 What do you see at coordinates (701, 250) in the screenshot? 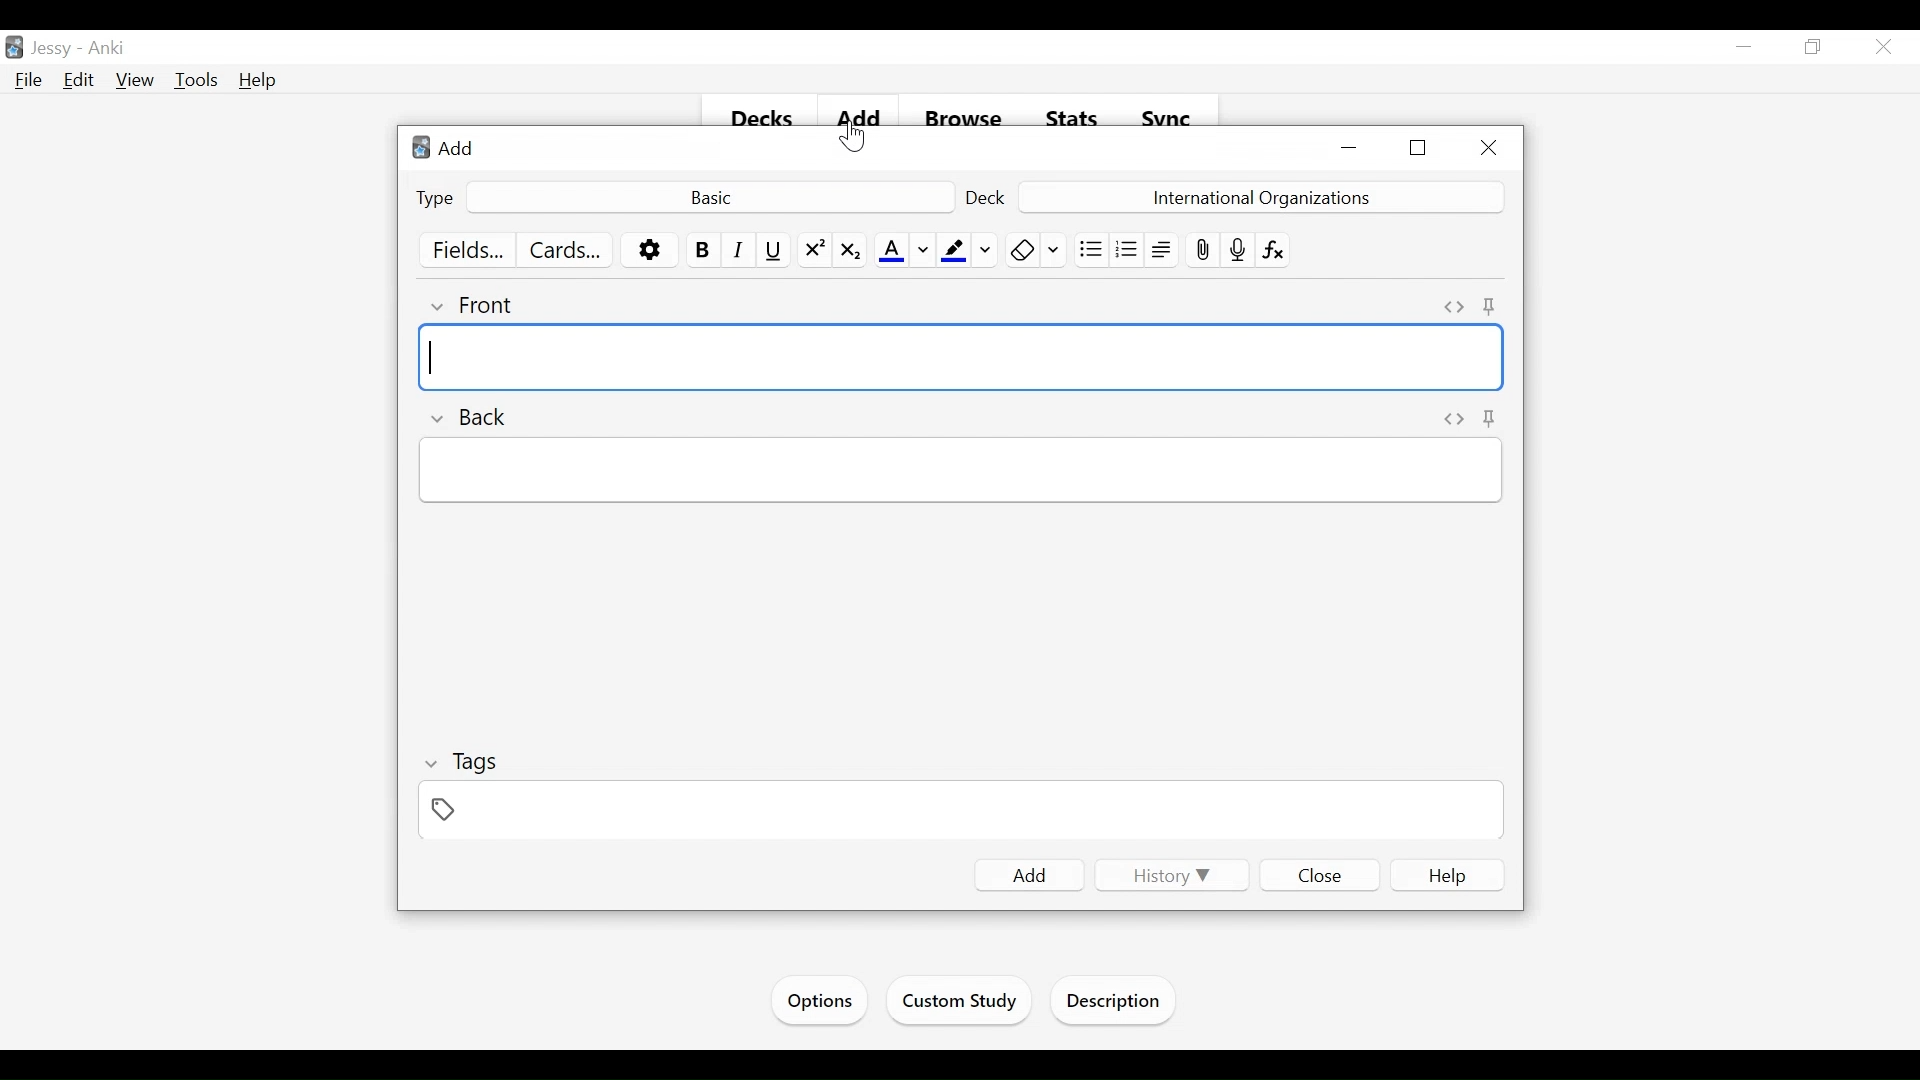
I see `Bold Text` at bounding box center [701, 250].